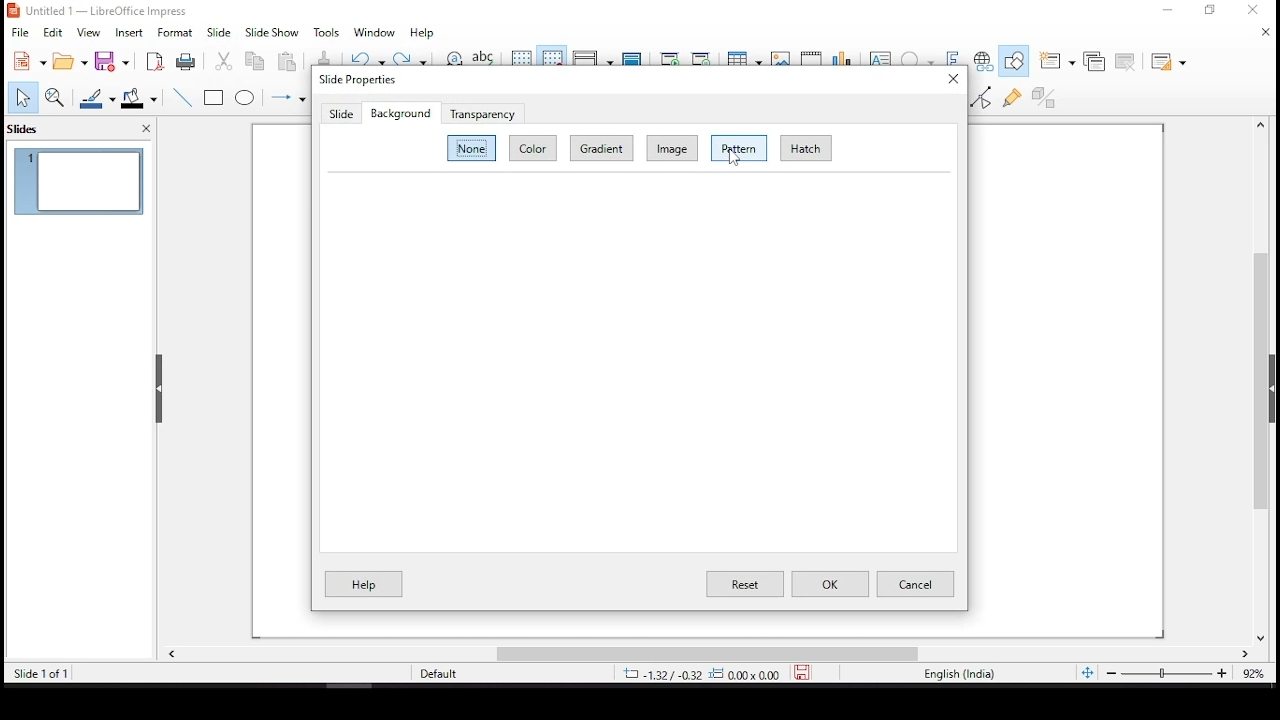 The height and width of the screenshot is (720, 1280). Describe the element at coordinates (342, 114) in the screenshot. I see `slide` at that location.